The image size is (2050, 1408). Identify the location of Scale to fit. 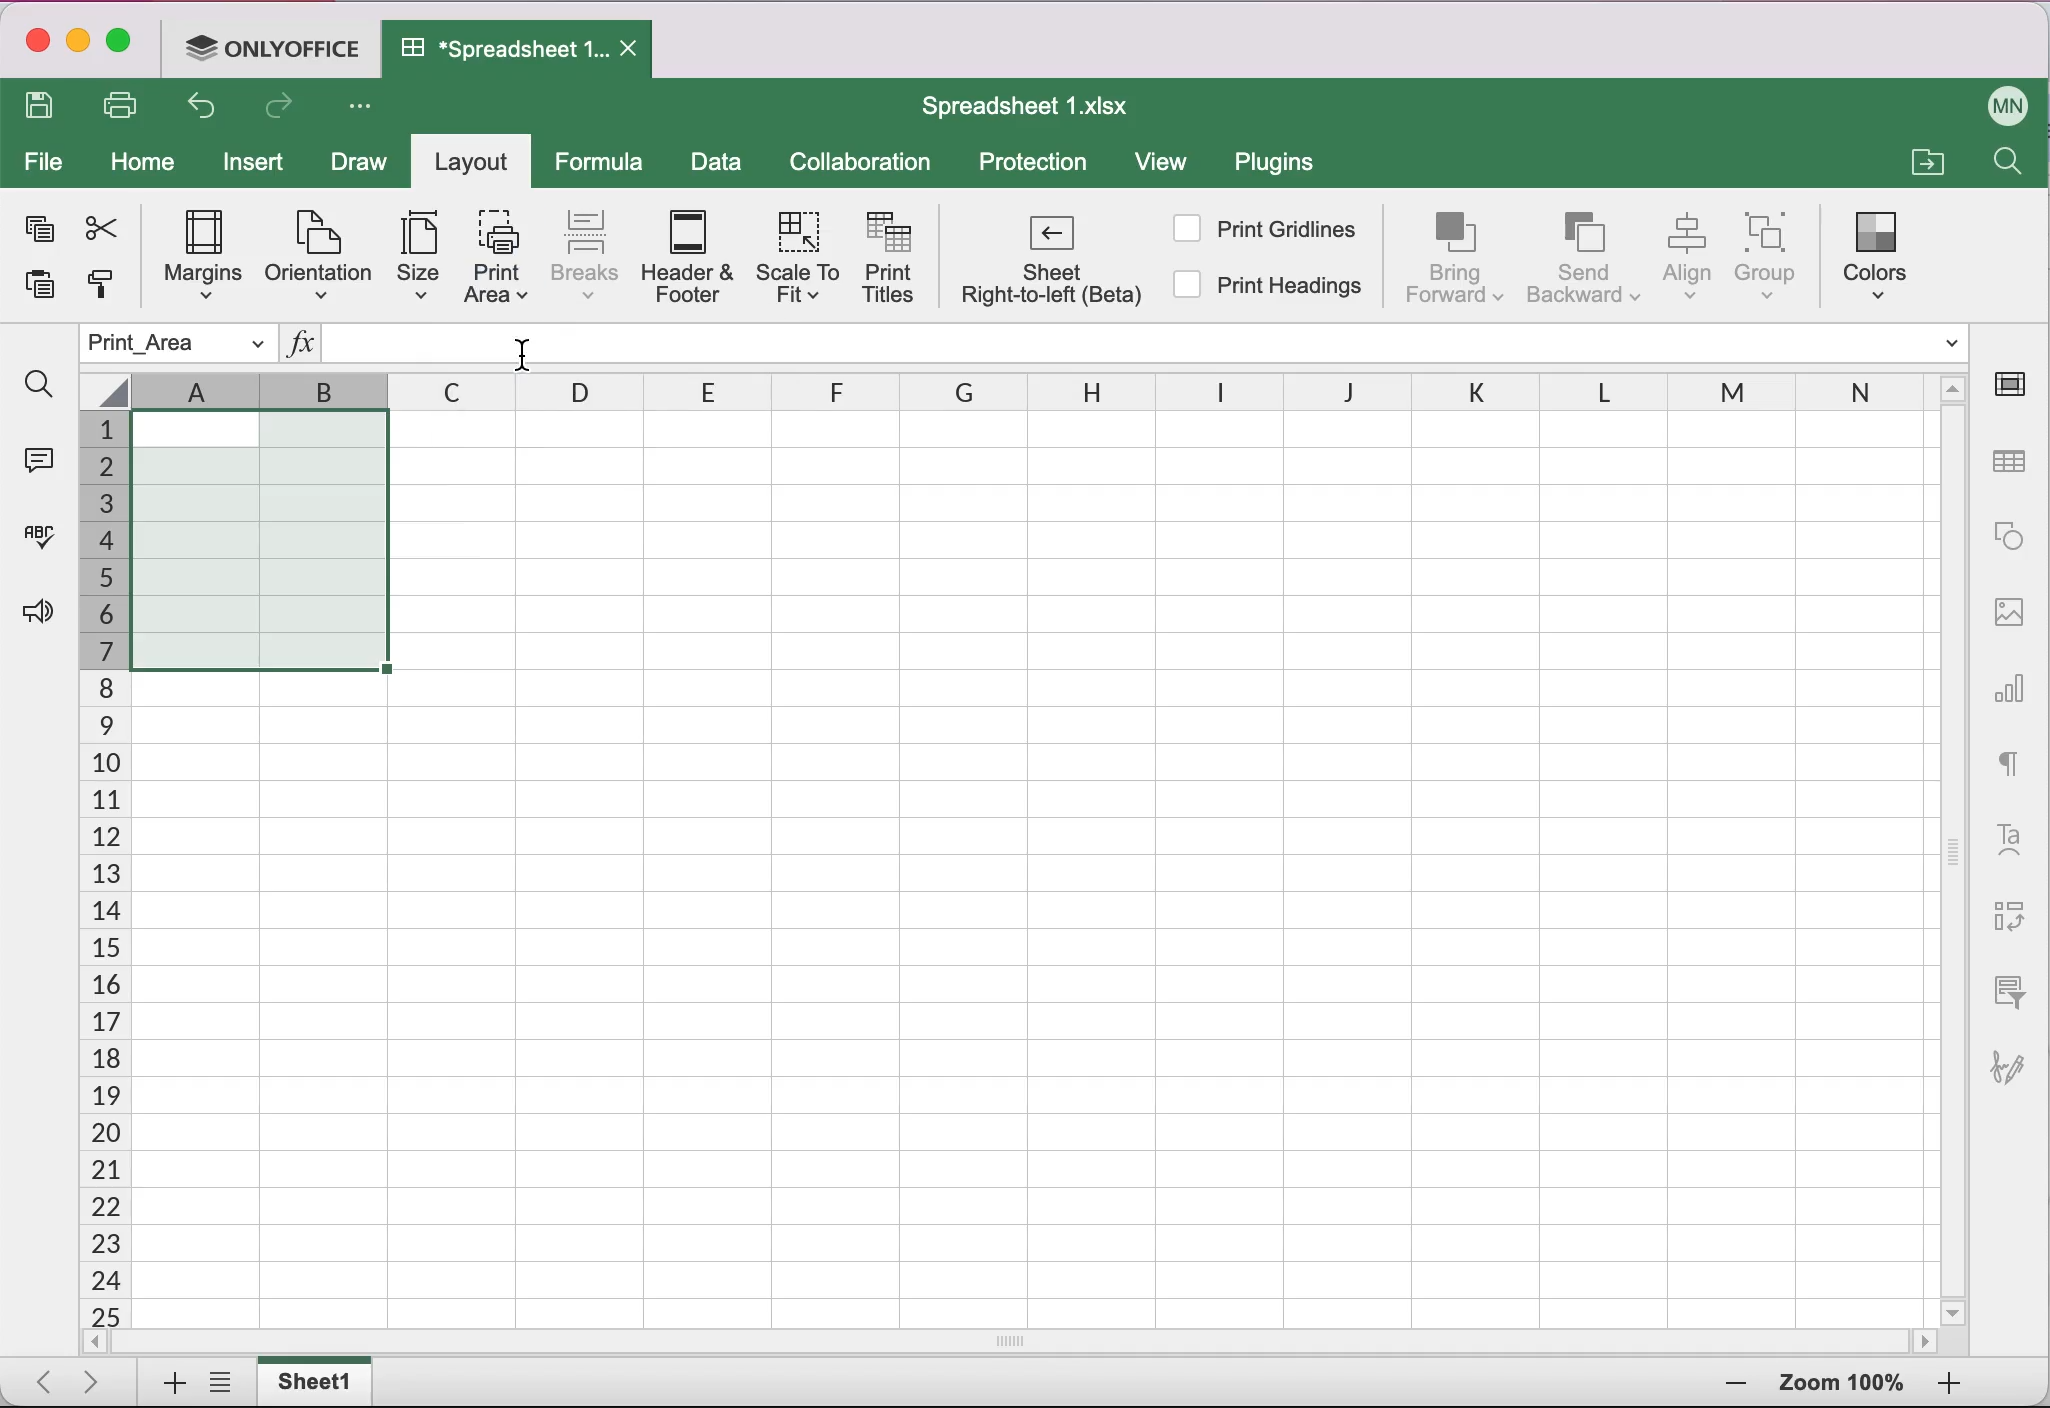
(802, 262).